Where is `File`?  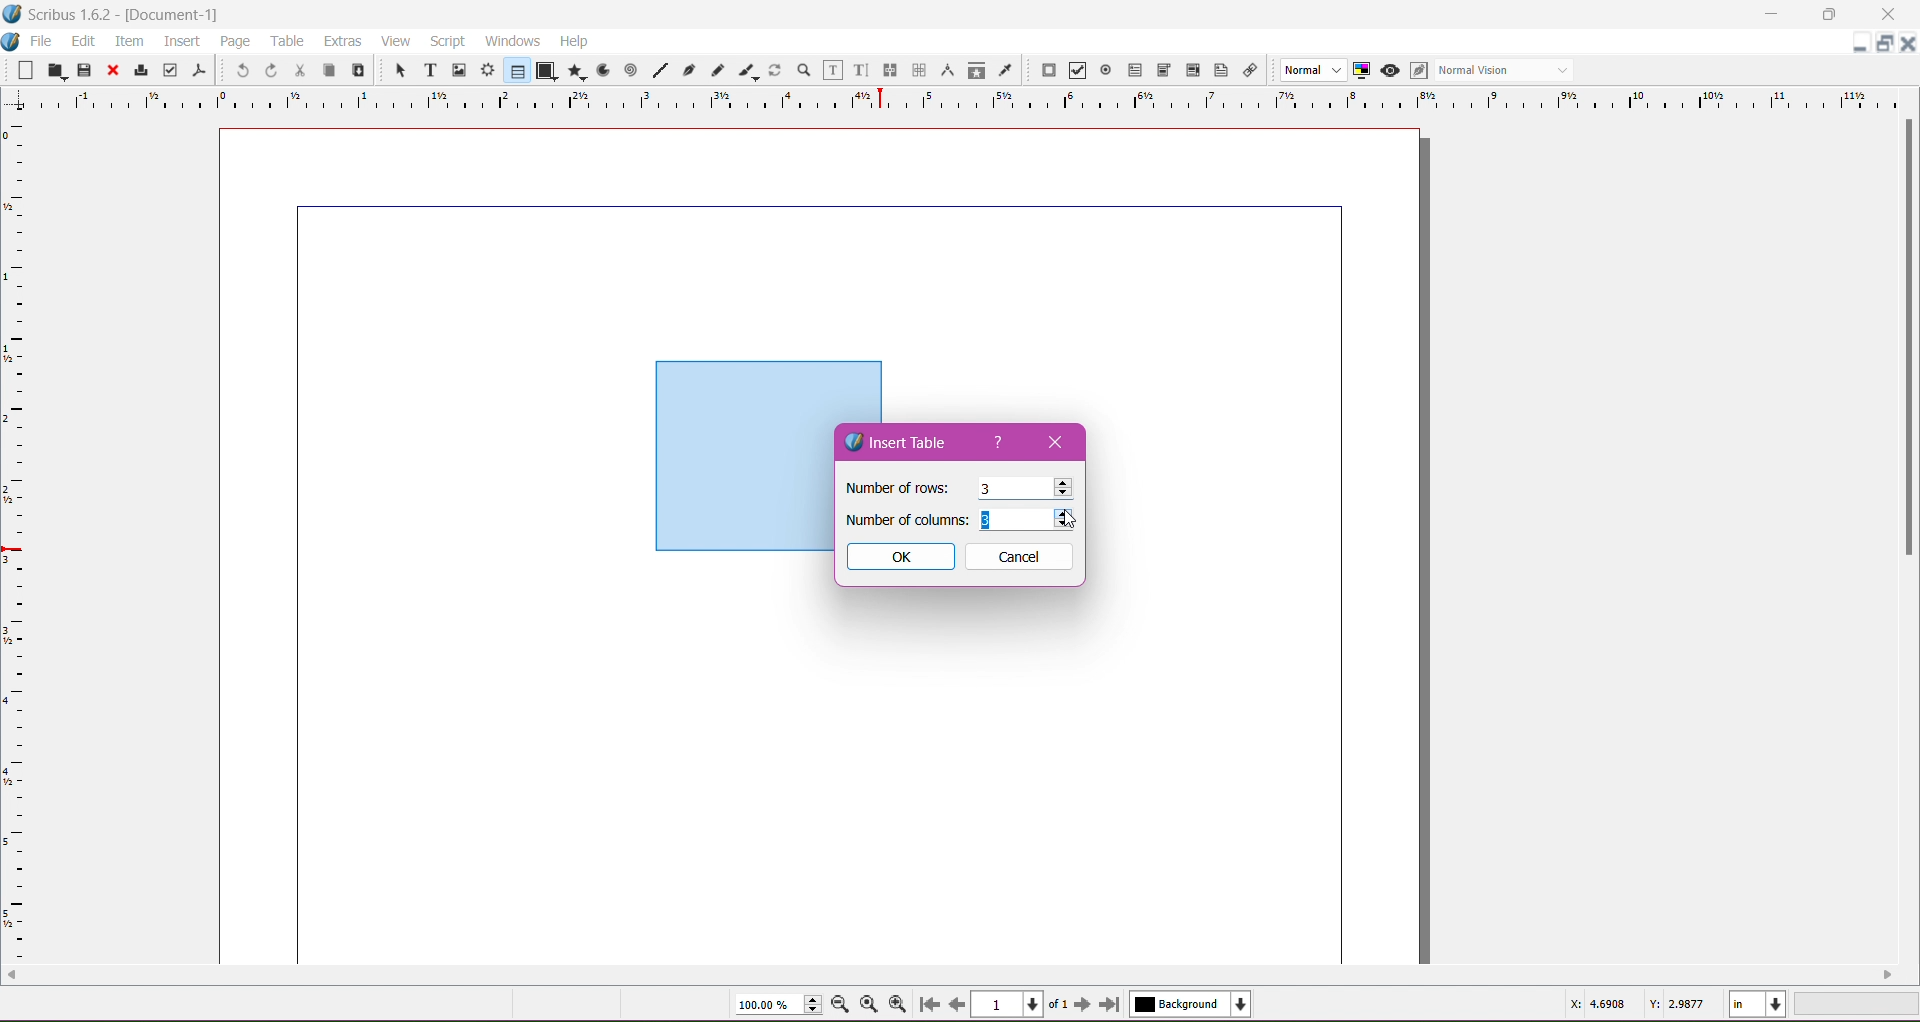
File is located at coordinates (41, 41).